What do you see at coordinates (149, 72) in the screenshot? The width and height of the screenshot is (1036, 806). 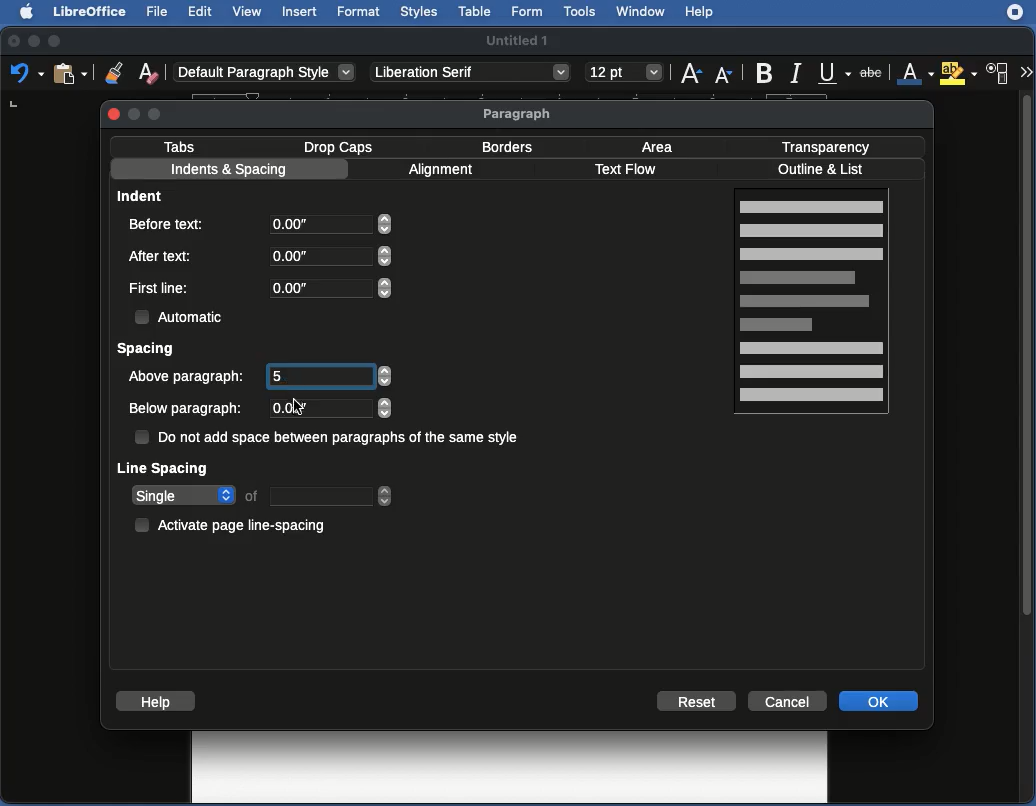 I see `Clear ` at bounding box center [149, 72].